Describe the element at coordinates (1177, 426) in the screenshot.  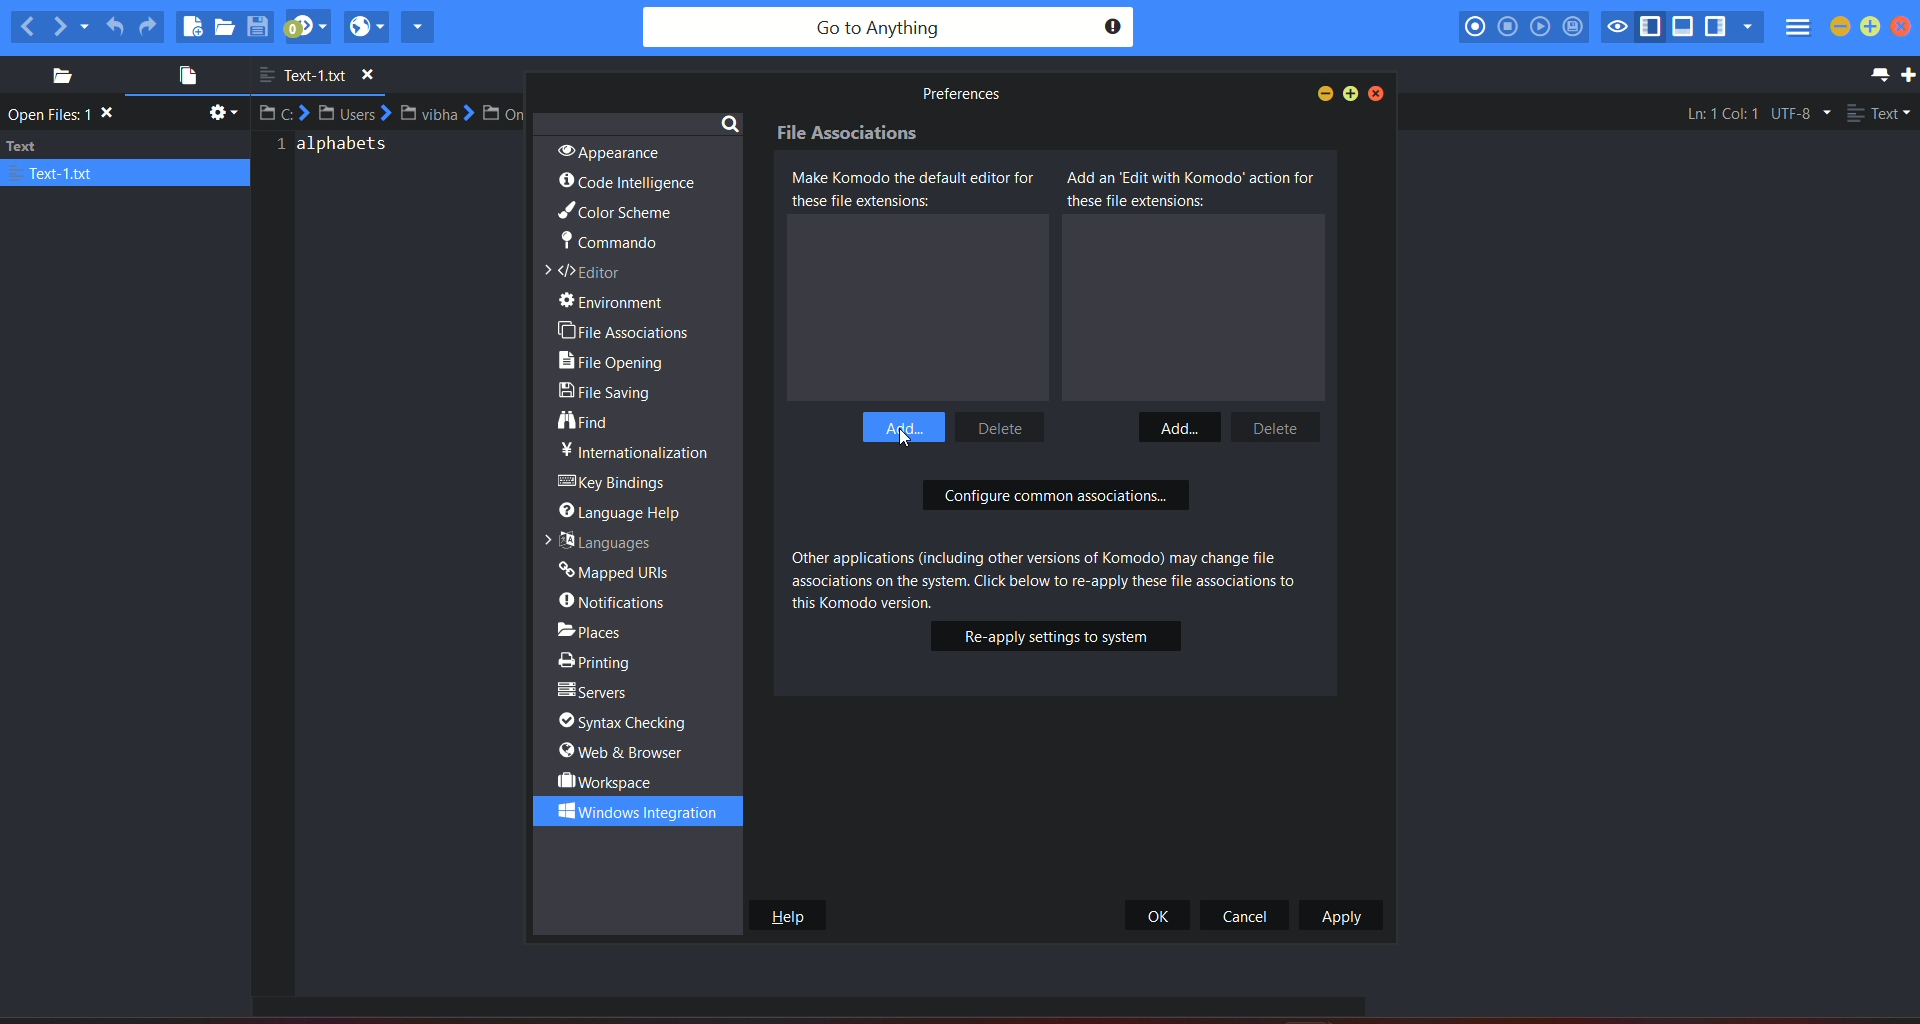
I see `add` at that location.